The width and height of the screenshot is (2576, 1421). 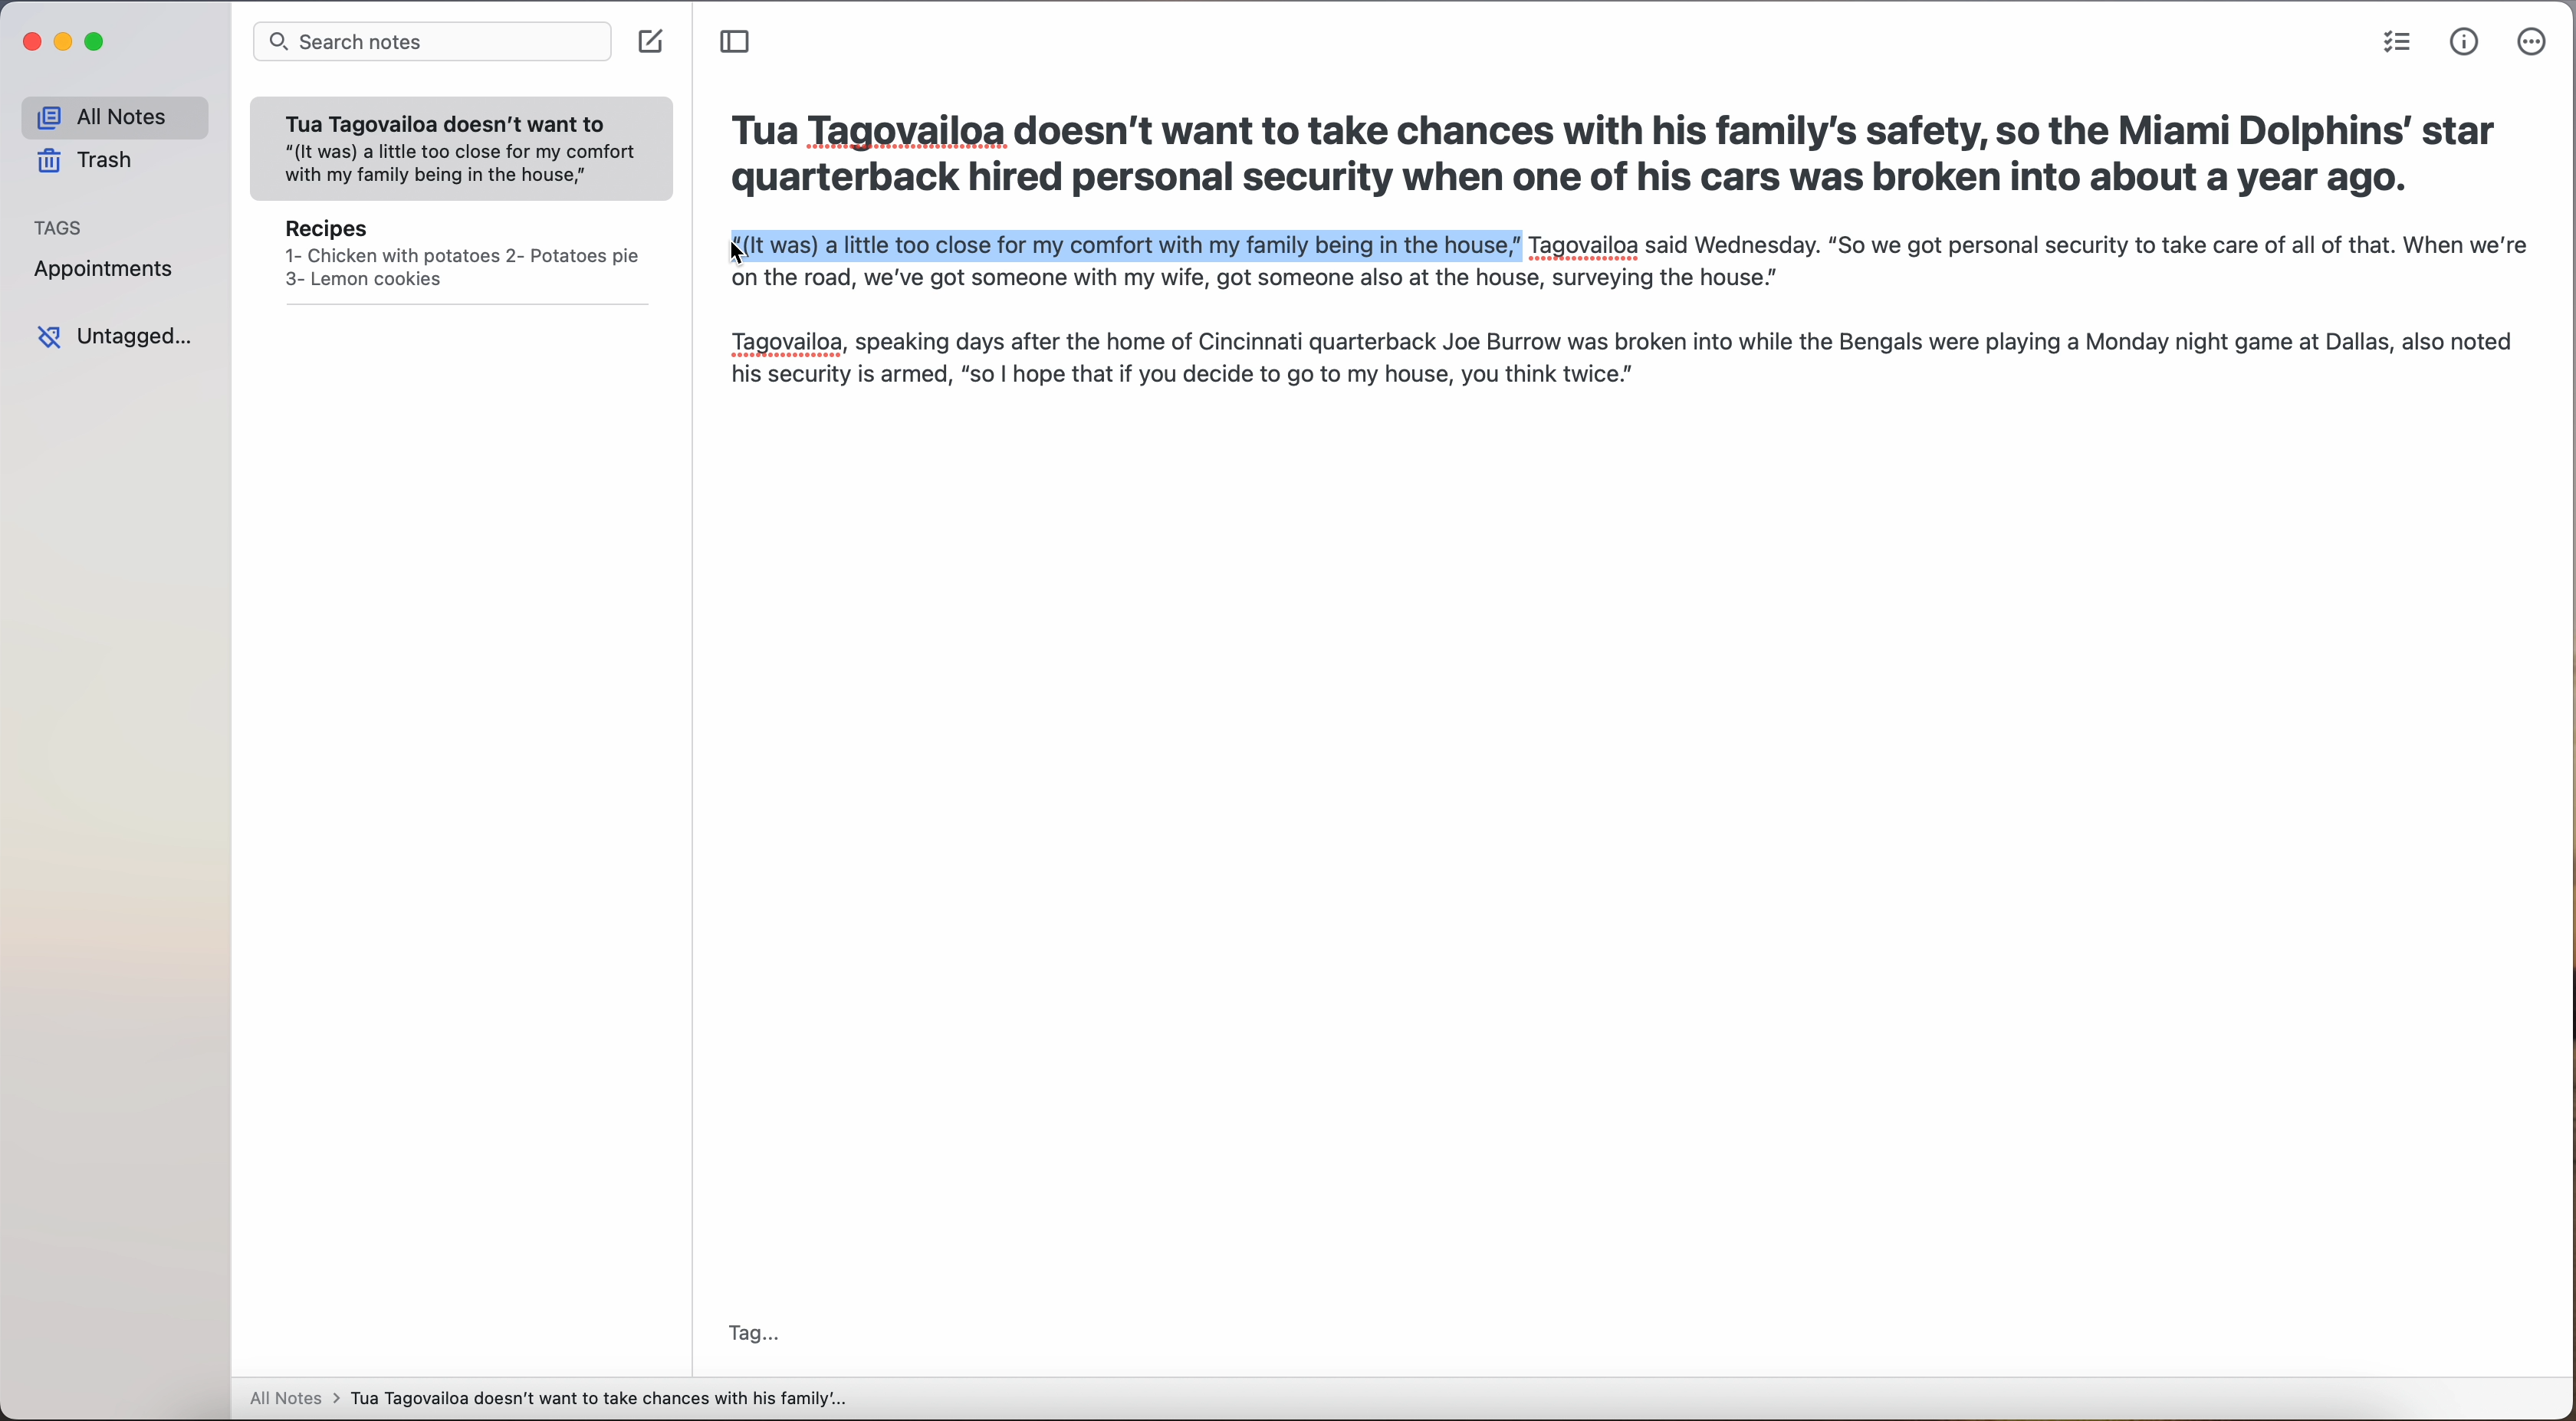 What do you see at coordinates (59, 226) in the screenshot?
I see `tags` at bounding box center [59, 226].